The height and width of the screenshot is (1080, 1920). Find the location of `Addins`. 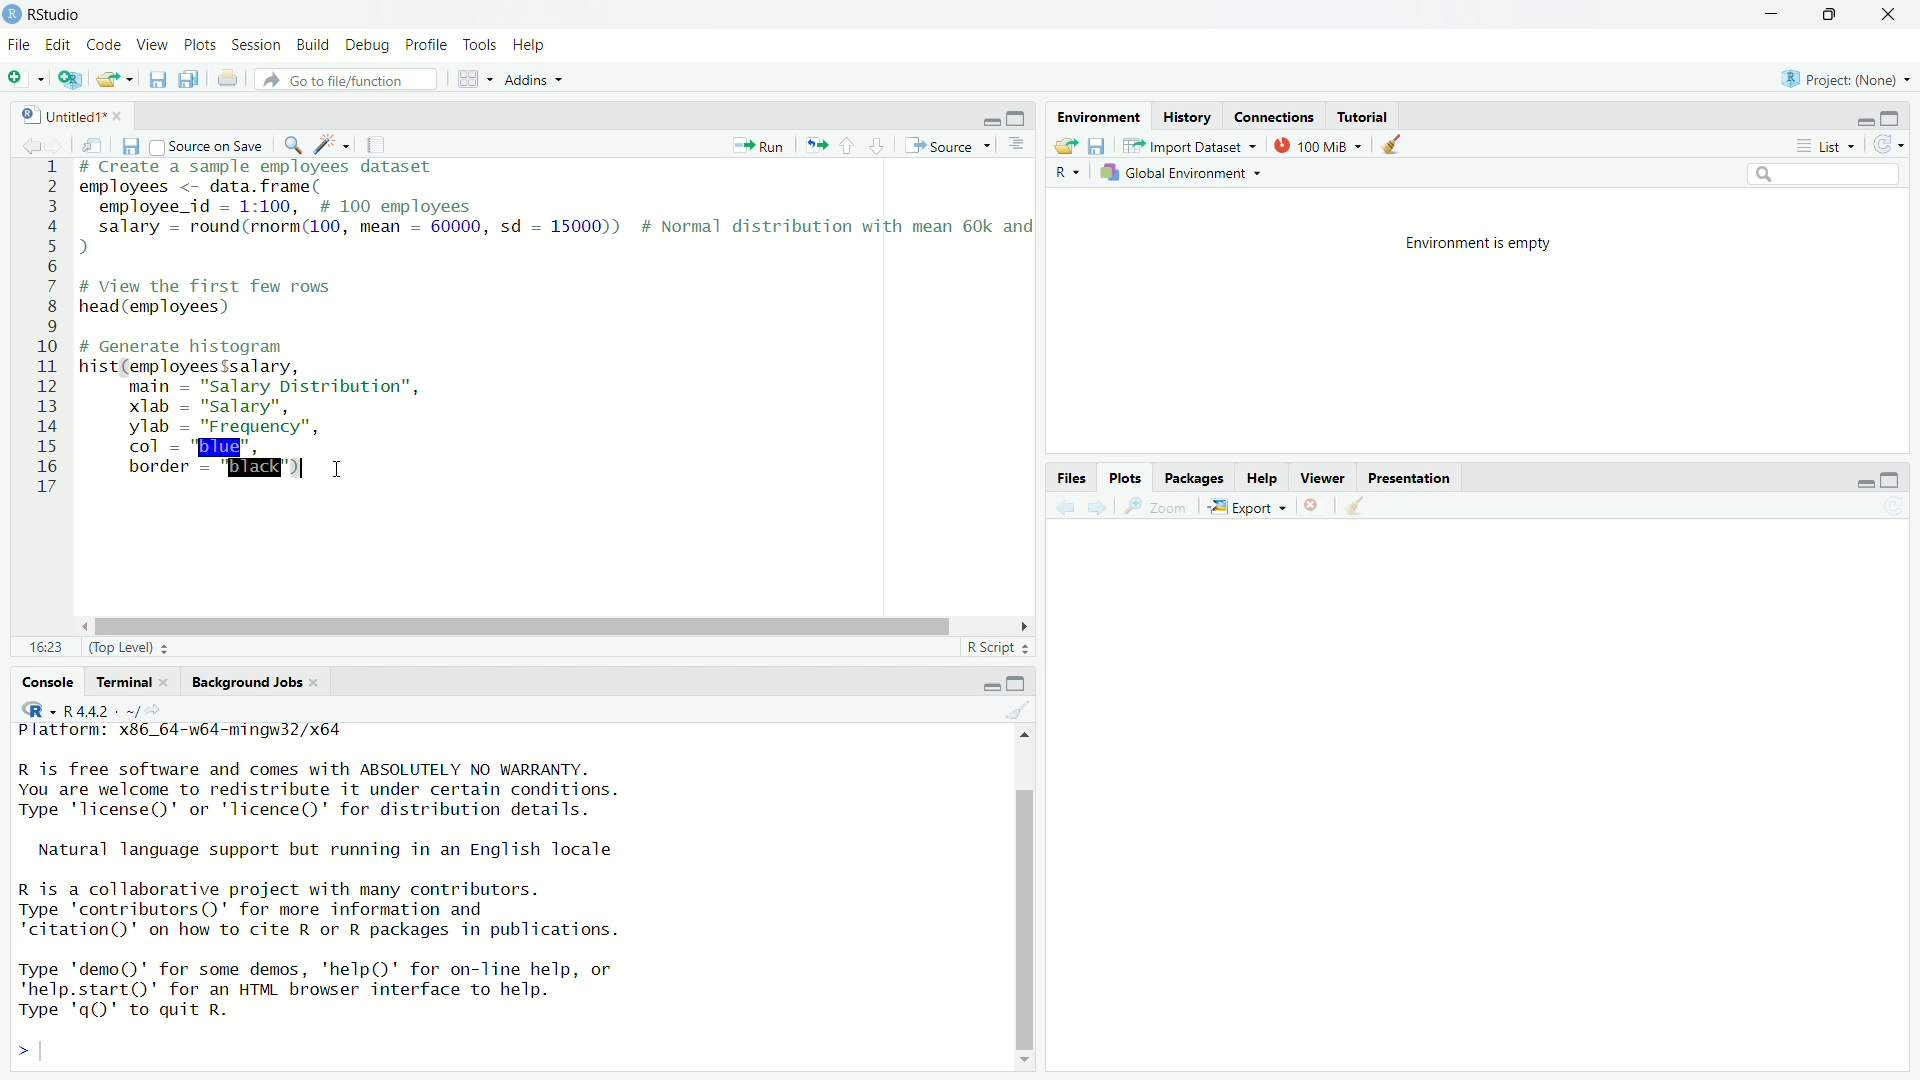

Addins is located at coordinates (536, 81).